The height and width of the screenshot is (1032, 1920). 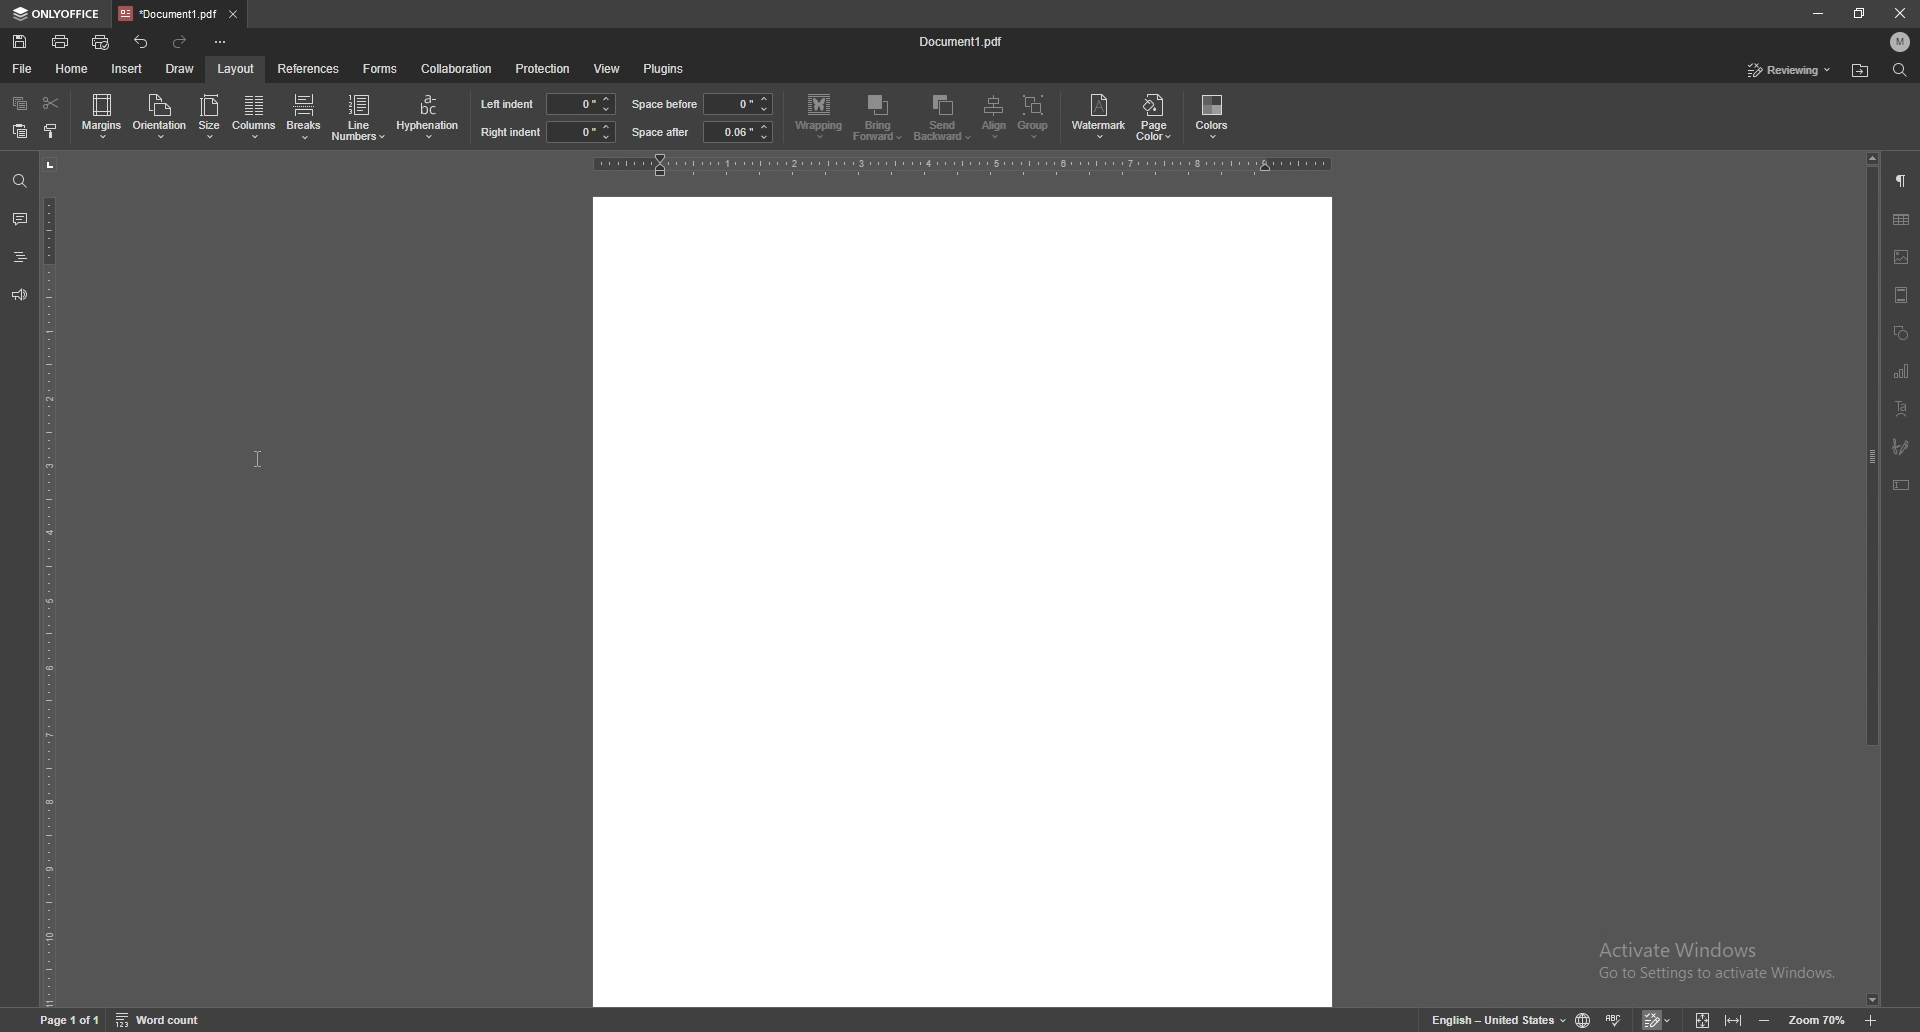 What do you see at coordinates (456, 68) in the screenshot?
I see `collaboration` at bounding box center [456, 68].